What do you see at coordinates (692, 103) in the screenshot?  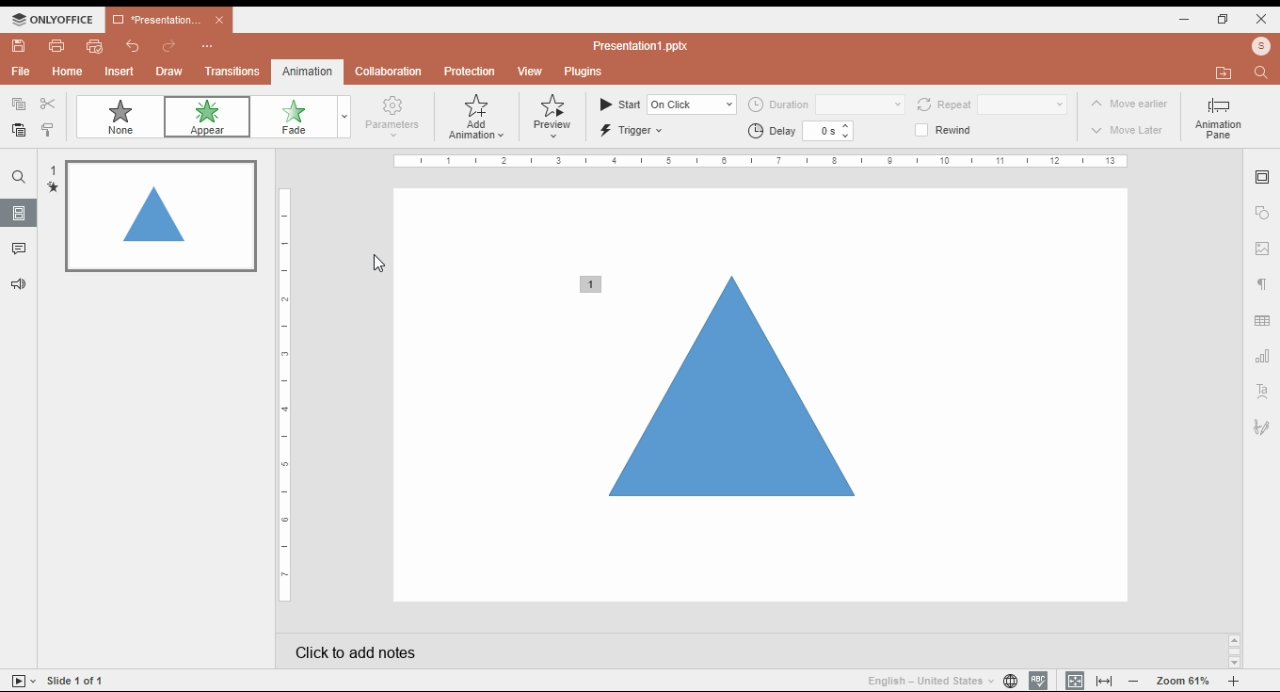 I see `input start time` at bounding box center [692, 103].